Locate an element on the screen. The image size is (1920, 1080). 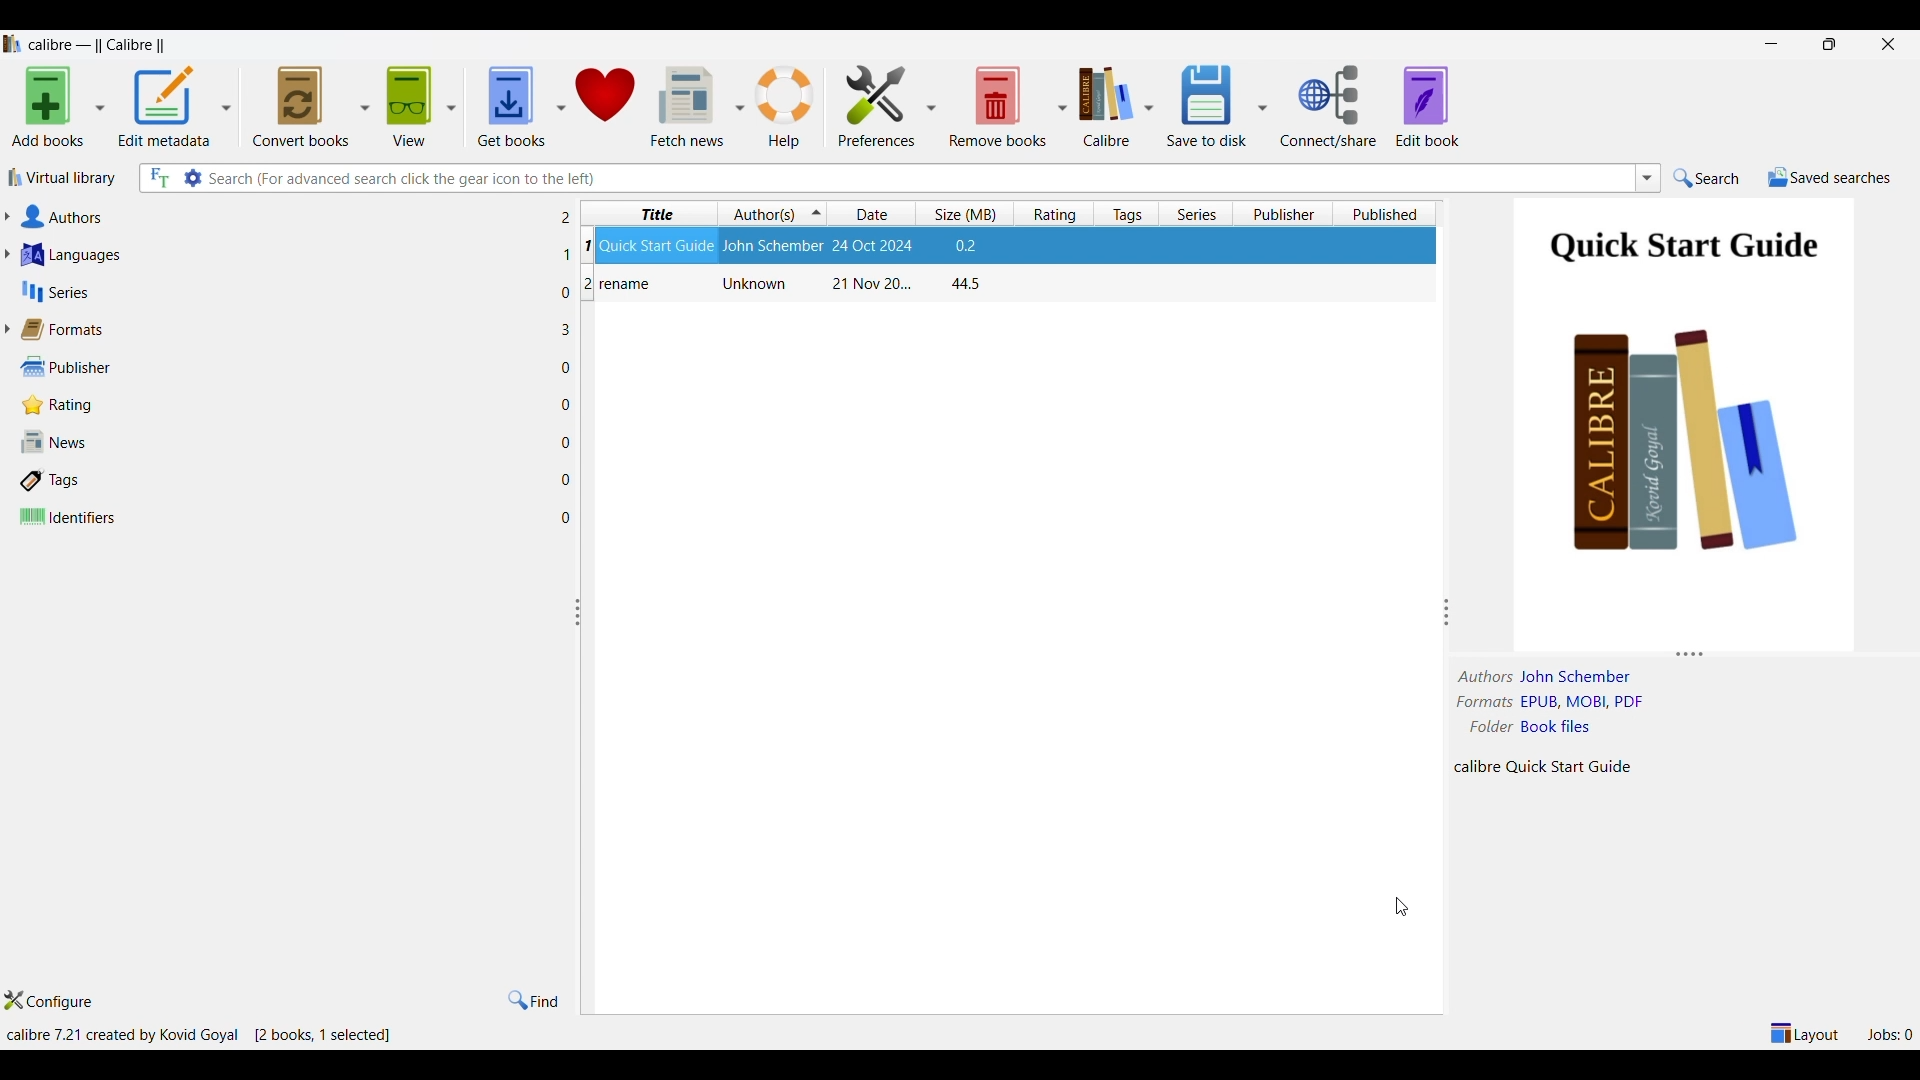
Details of software is located at coordinates (201, 1036).